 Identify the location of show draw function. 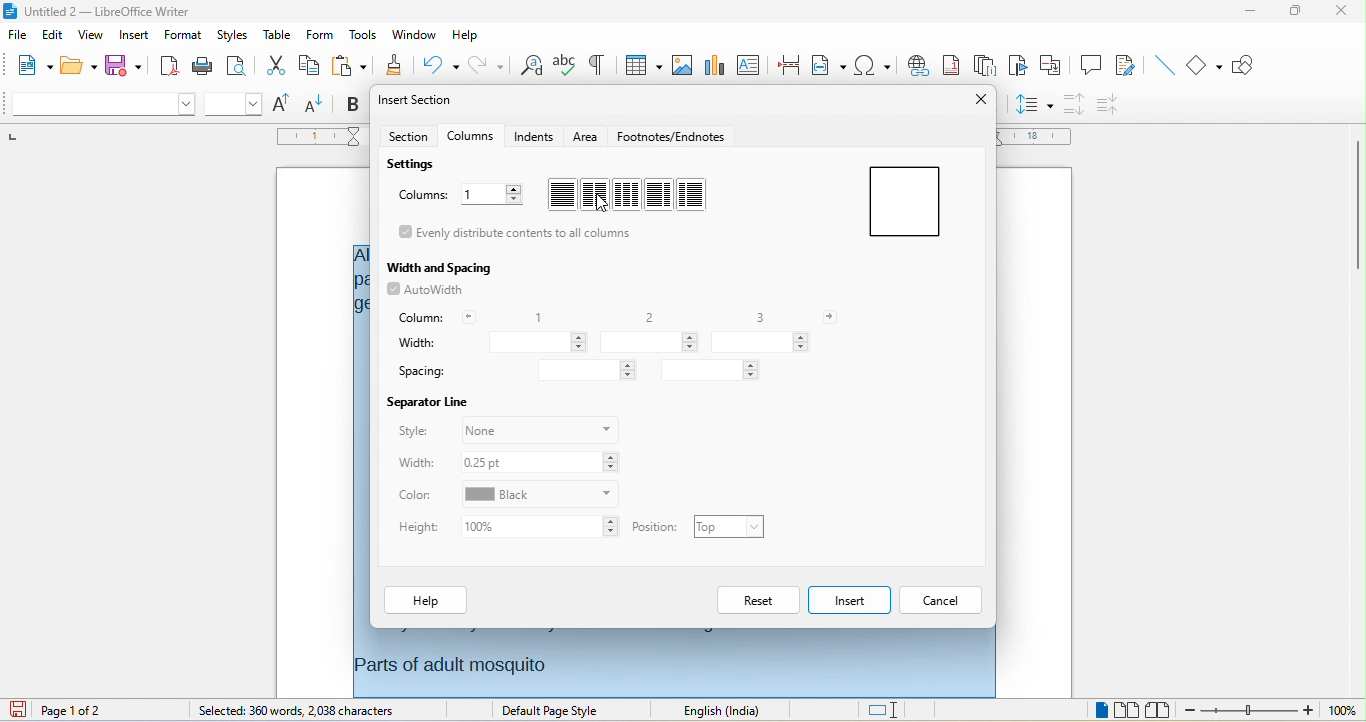
(1244, 65).